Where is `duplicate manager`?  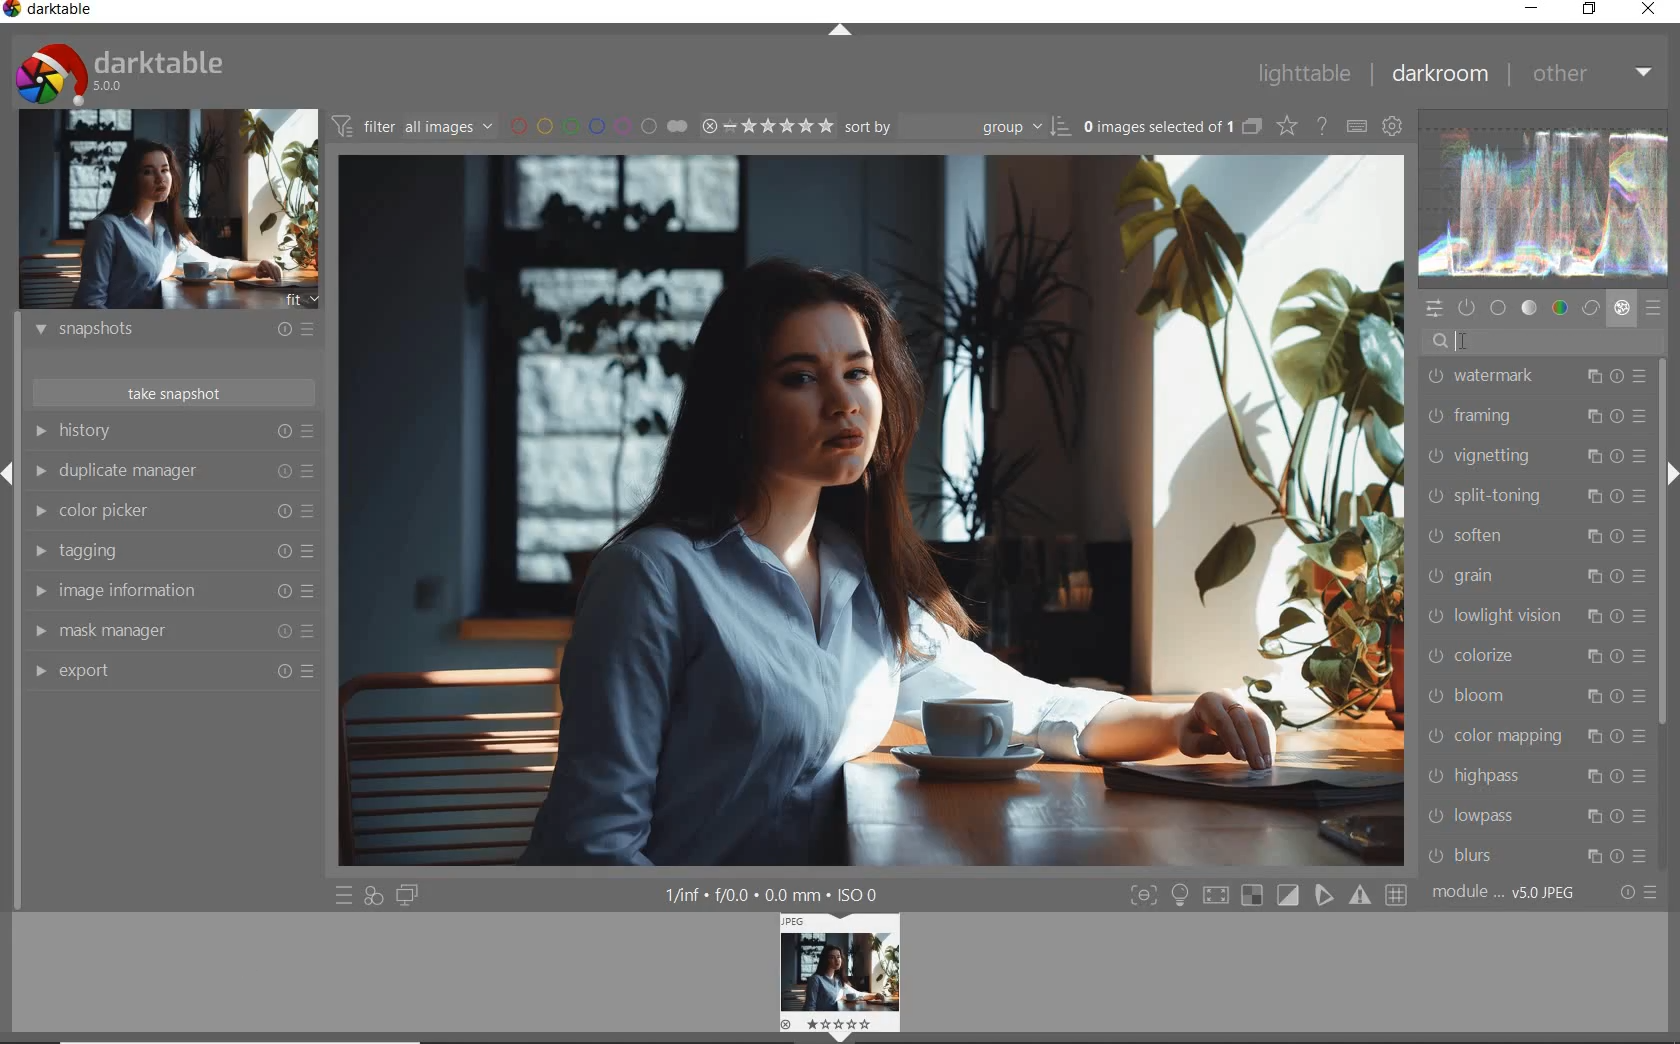 duplicate manager is located at coordinates (175, 471).